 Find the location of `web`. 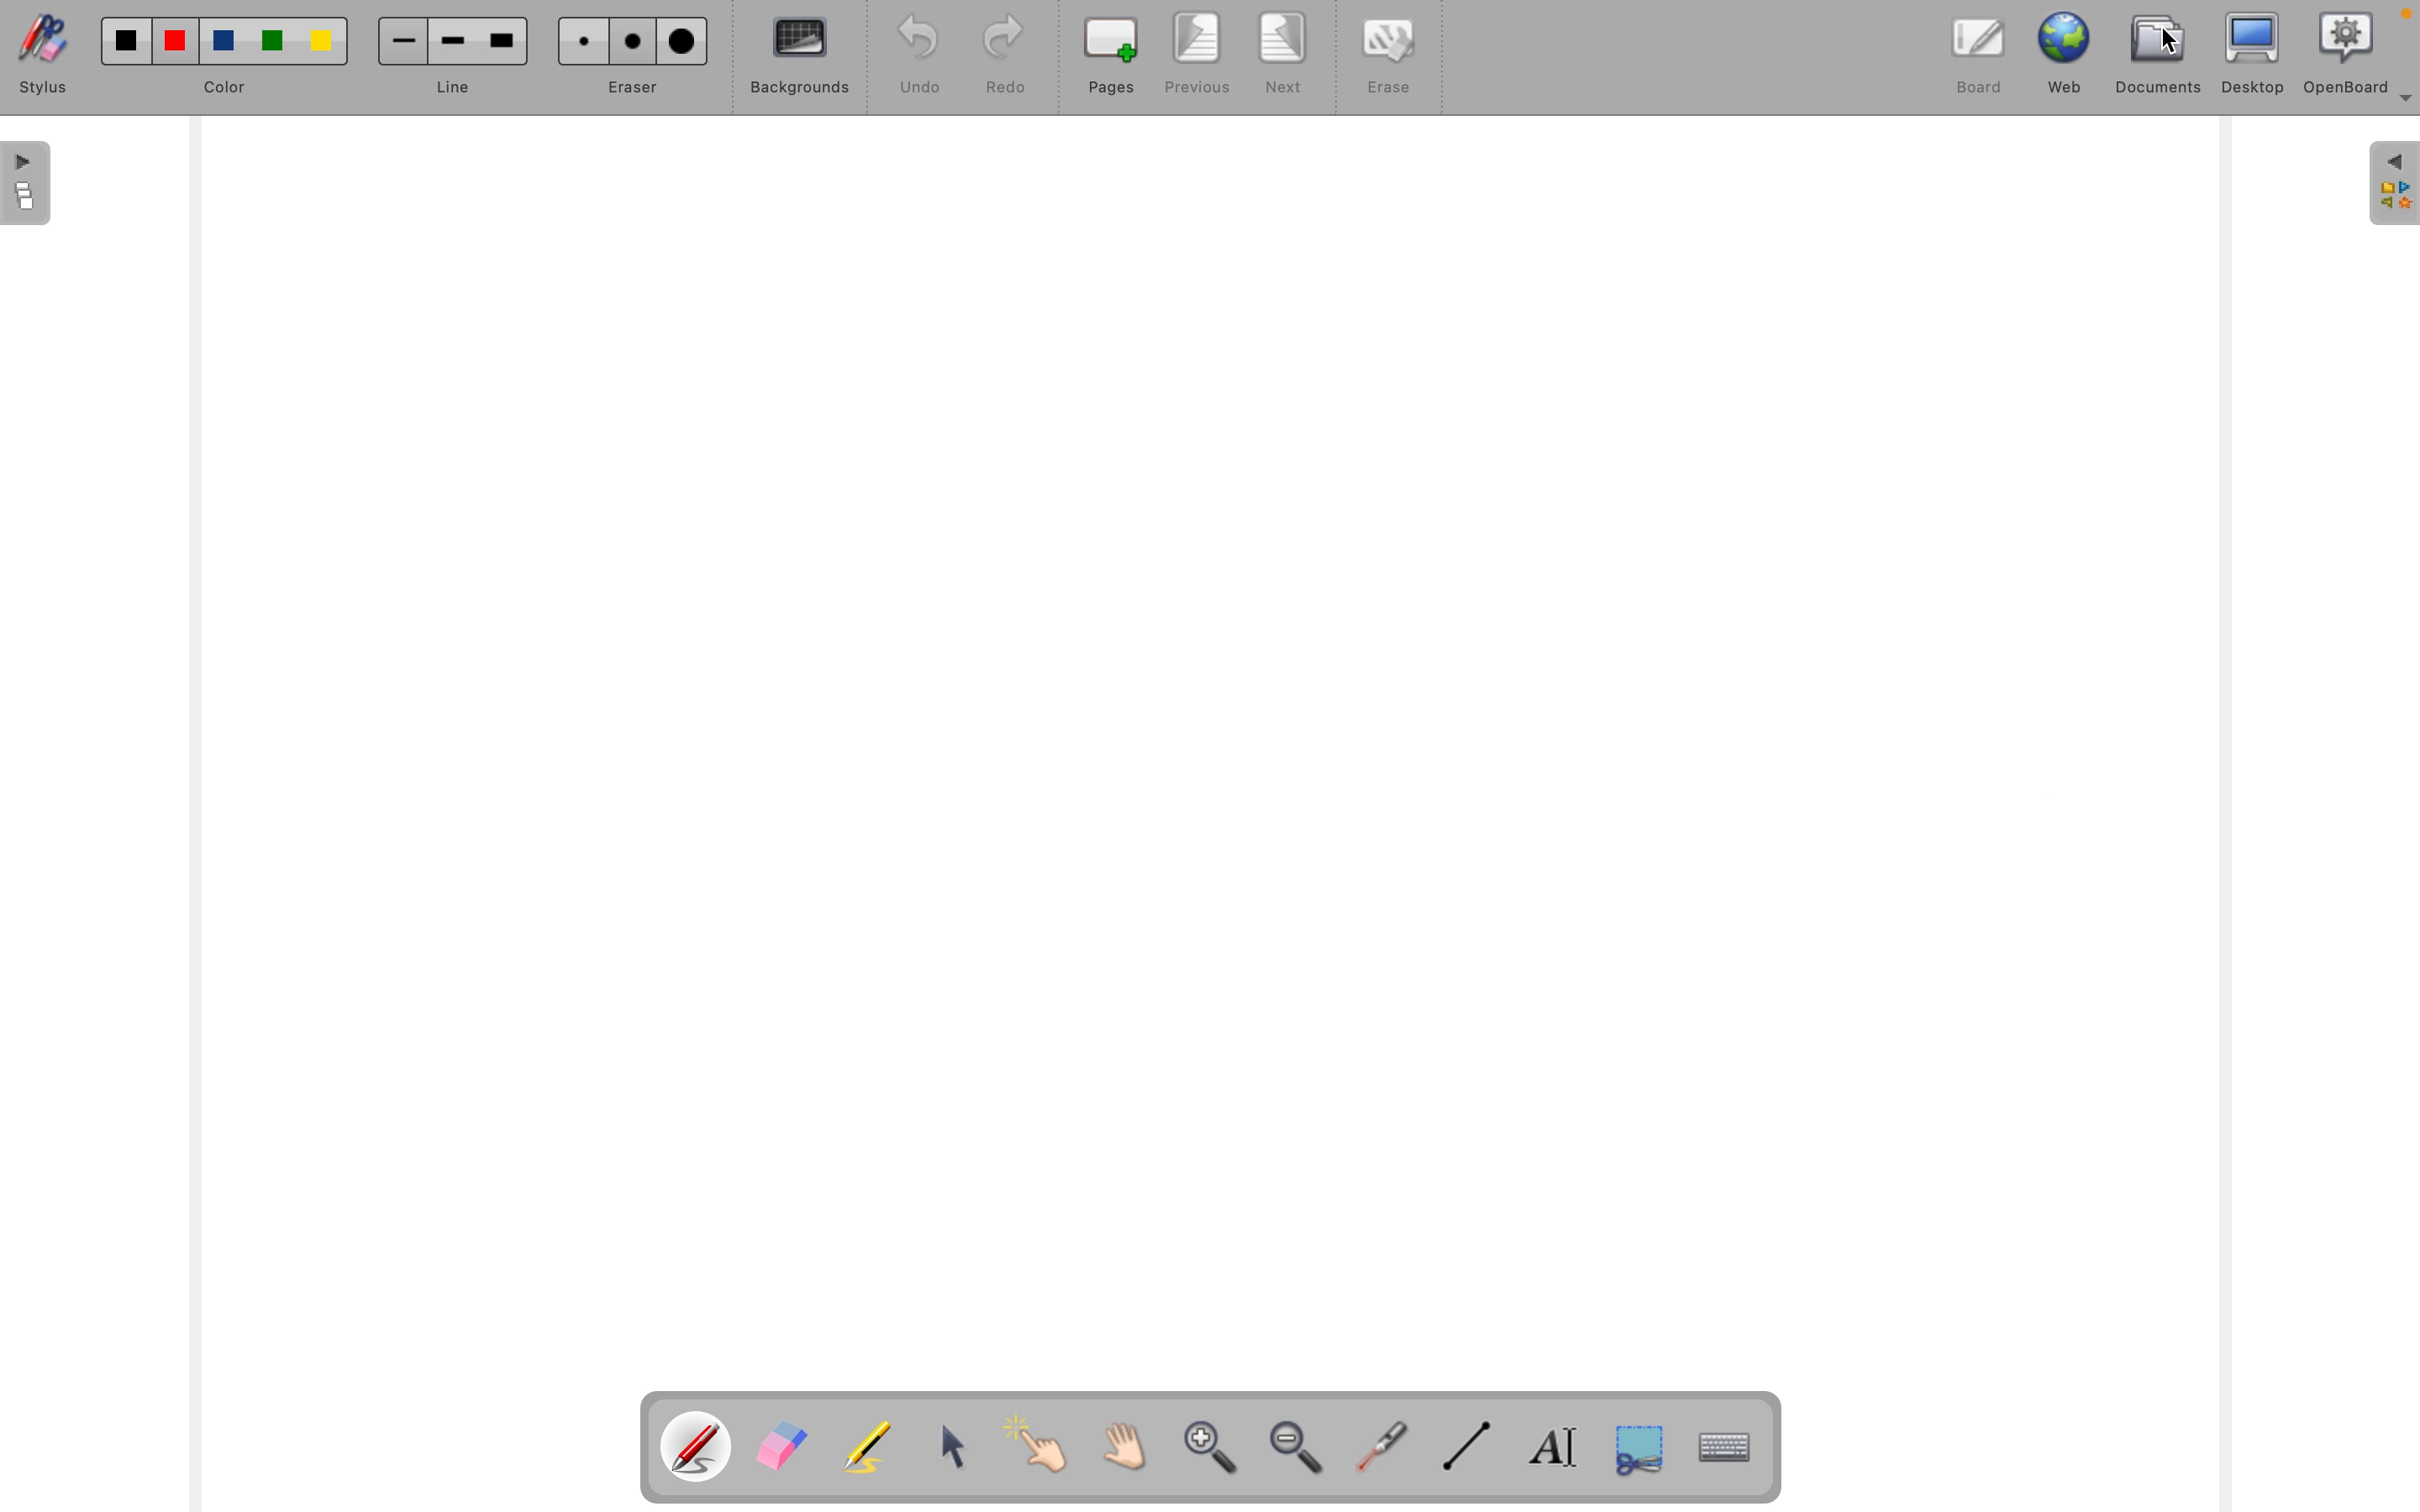

web is located at coordinates (2069, 51).